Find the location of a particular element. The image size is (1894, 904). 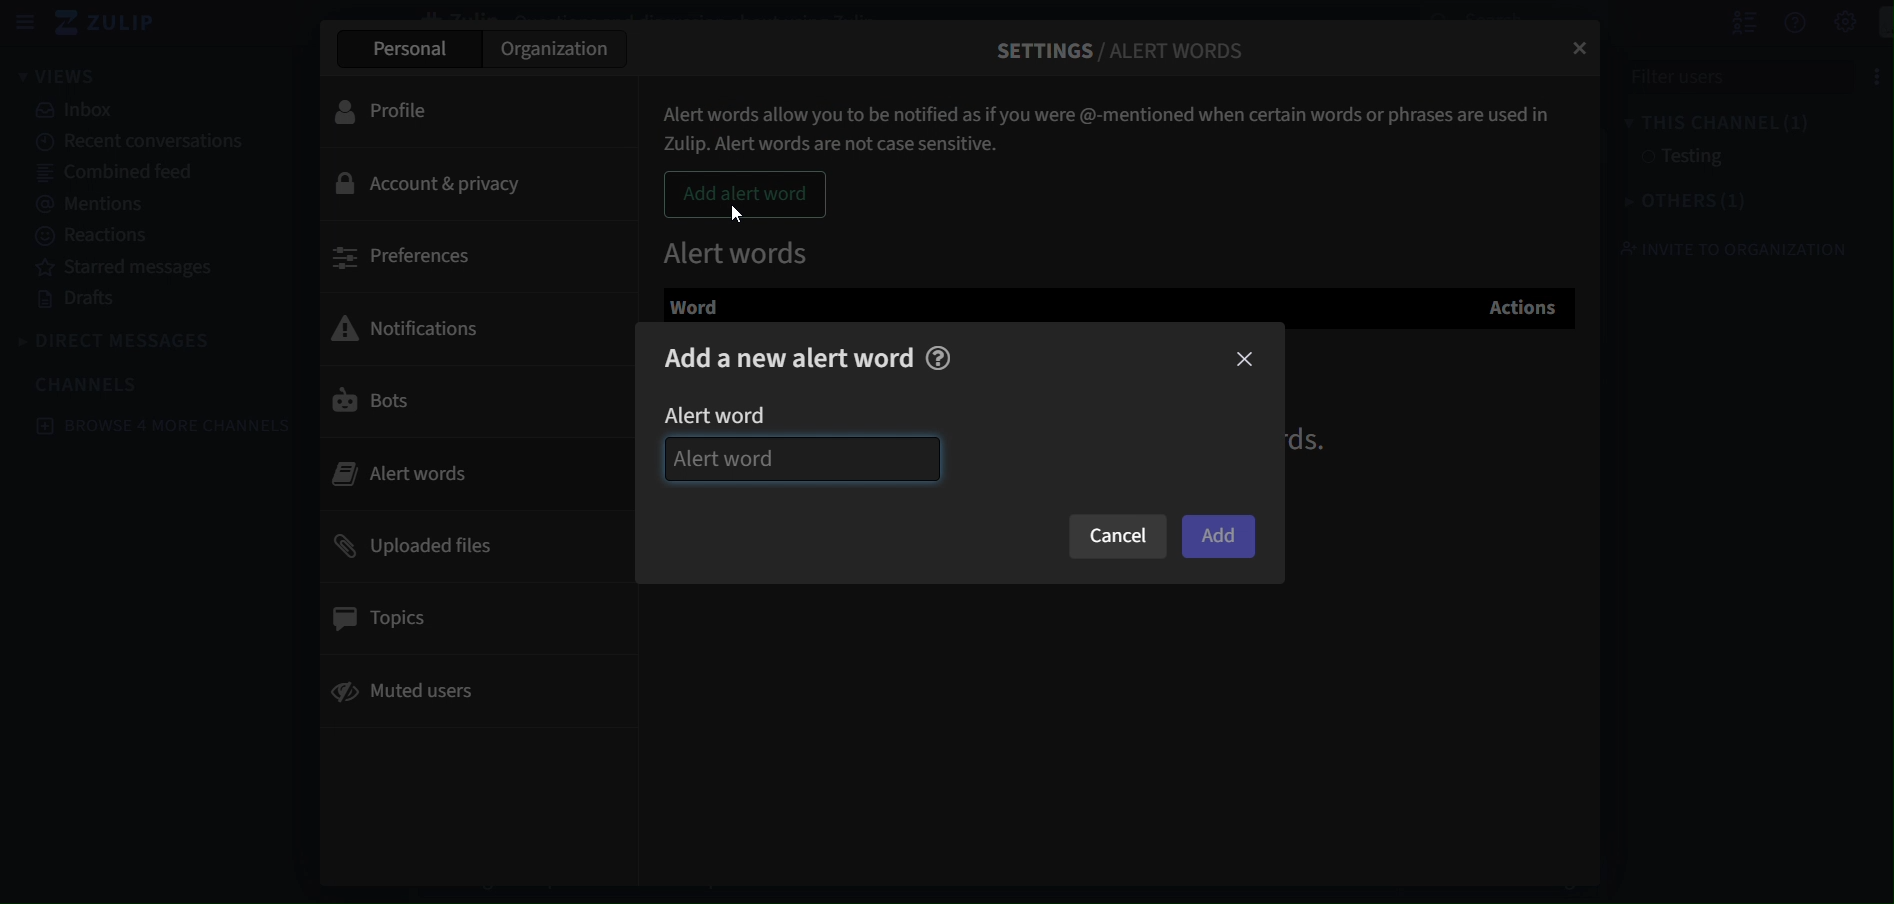

Word is located at coordinates (714, 306).